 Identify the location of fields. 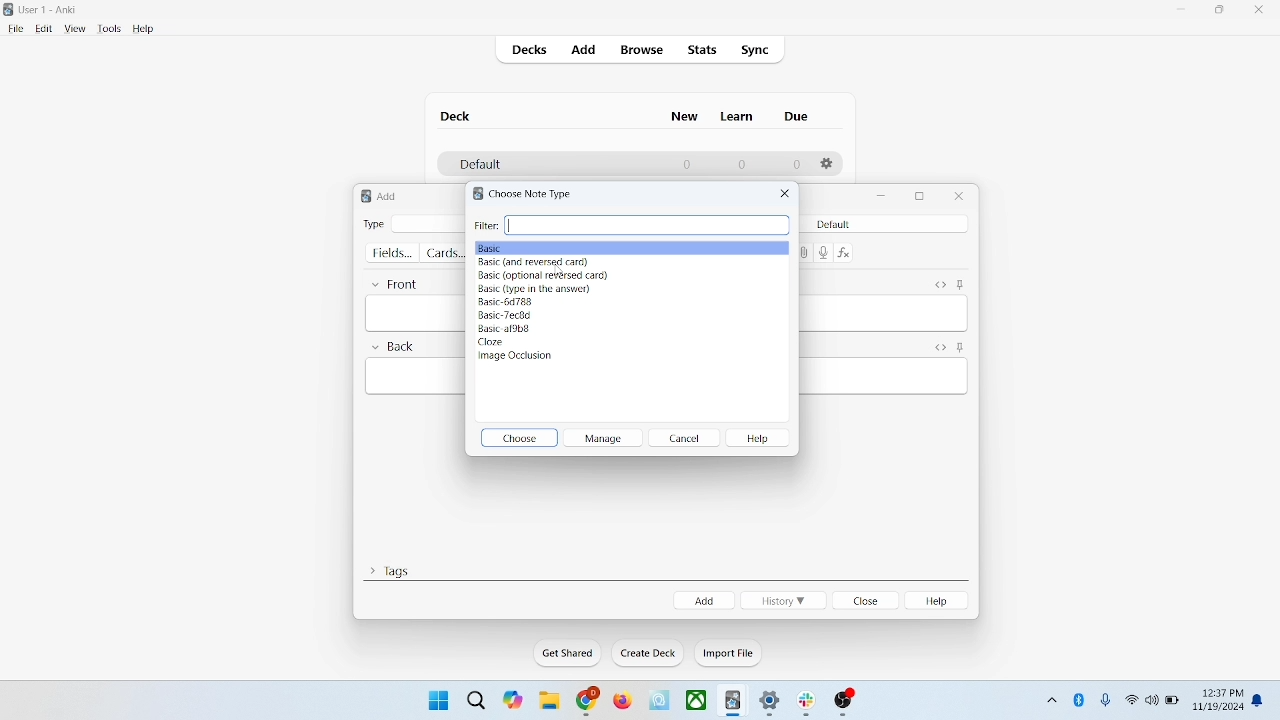
(391, 253).